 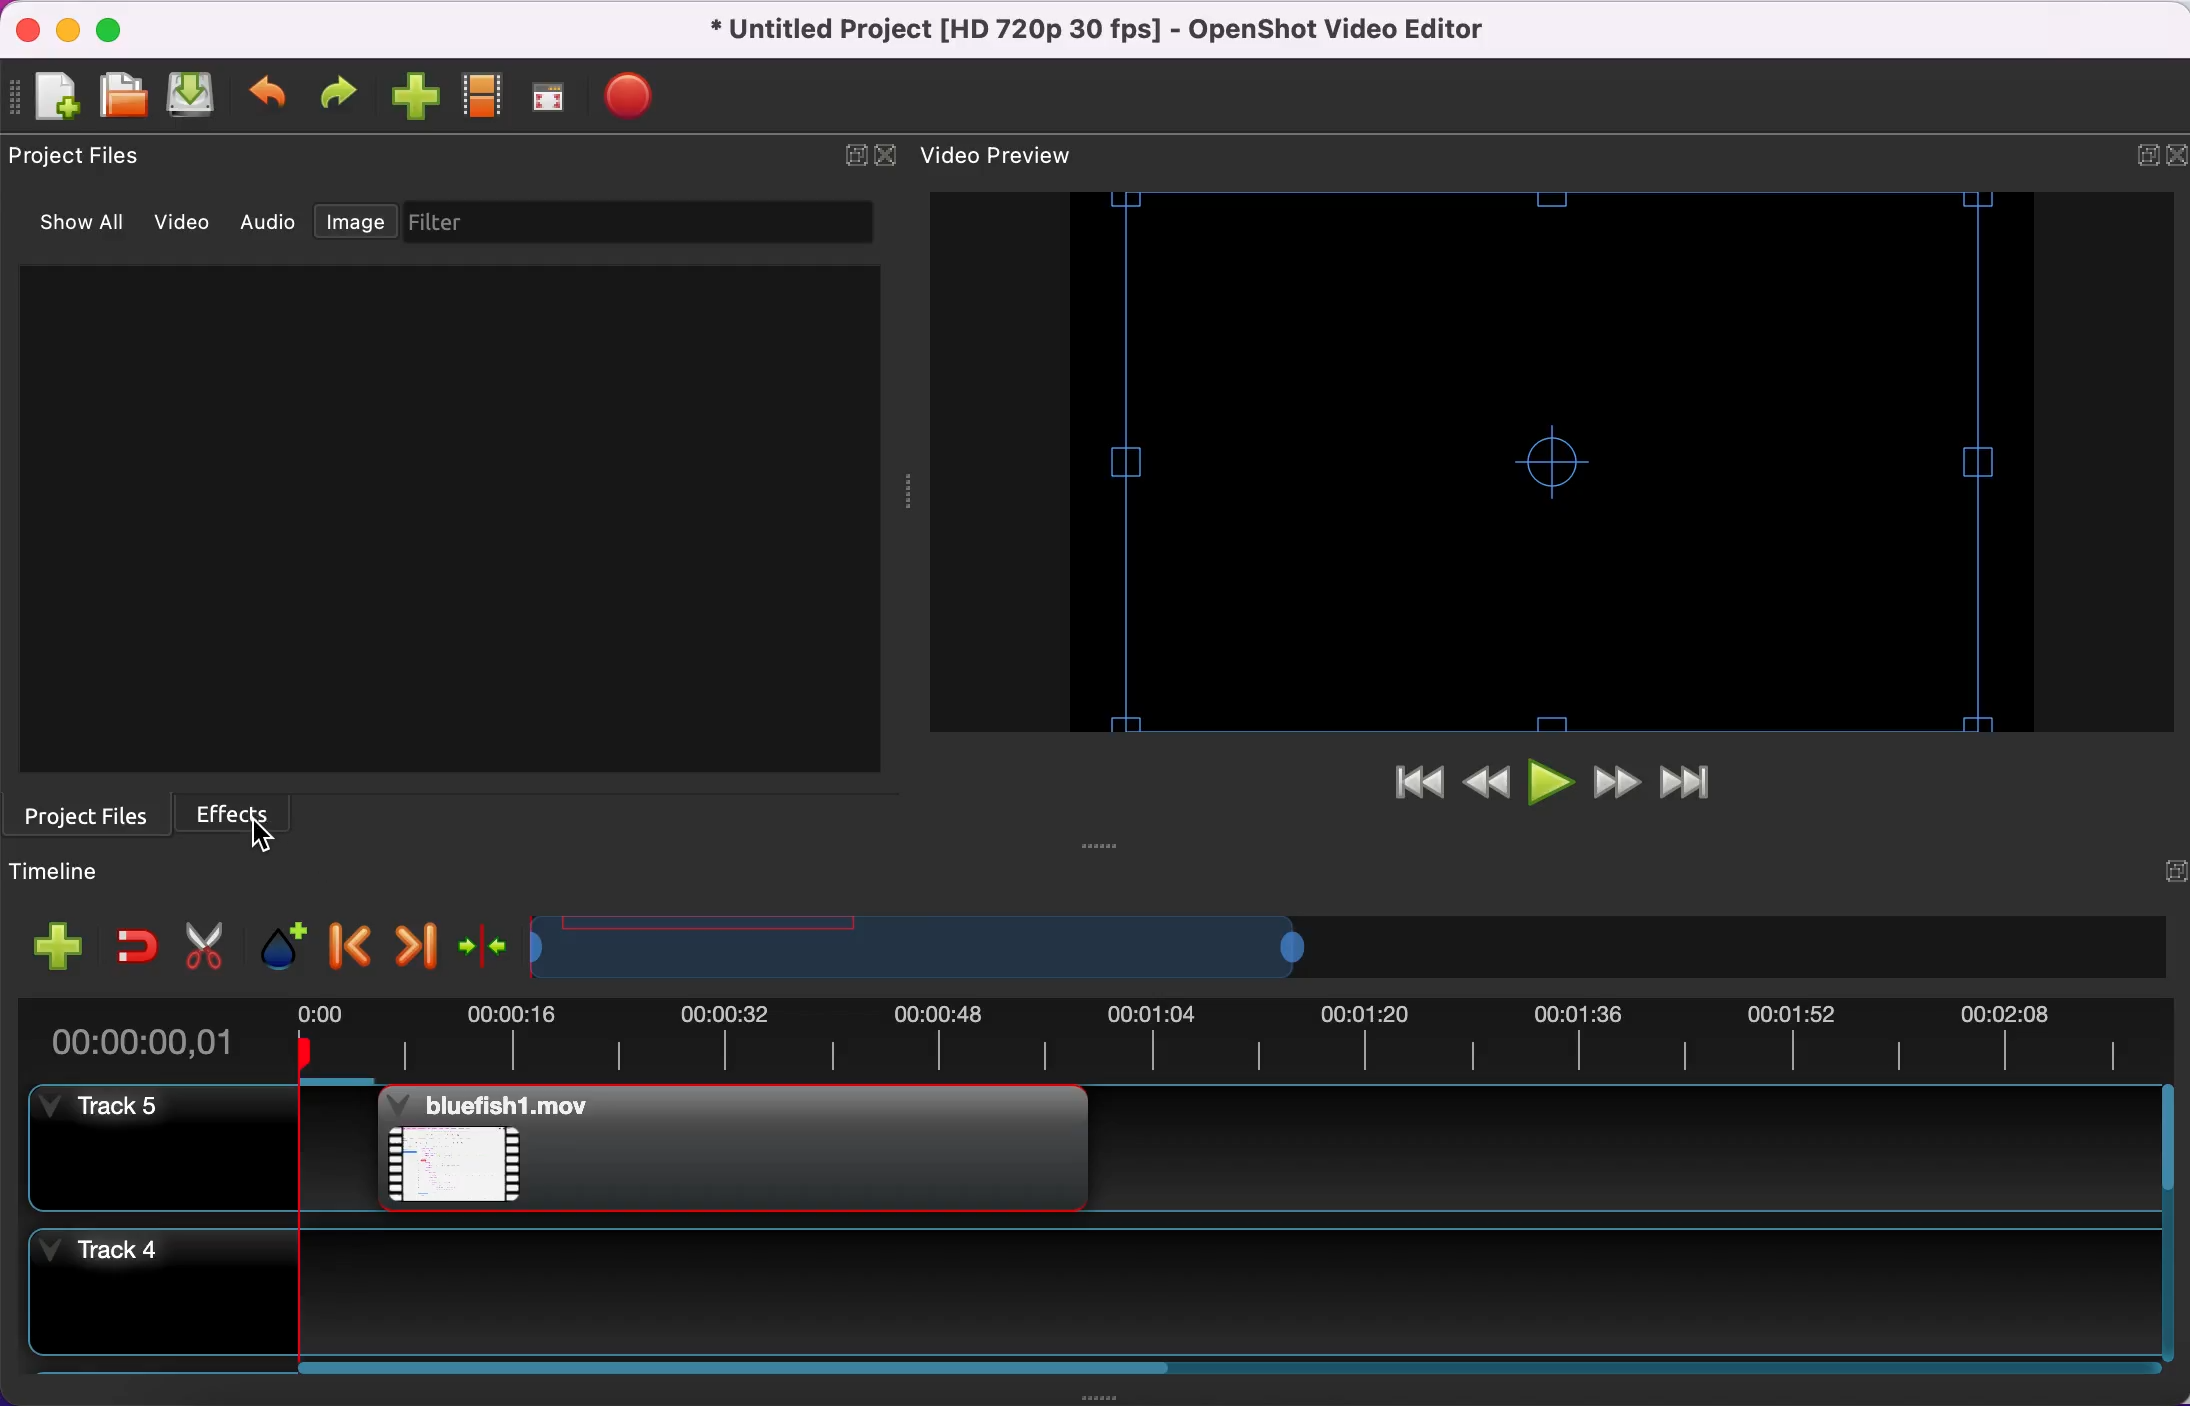 I want to click on next marker, so click(x=411, y=945).